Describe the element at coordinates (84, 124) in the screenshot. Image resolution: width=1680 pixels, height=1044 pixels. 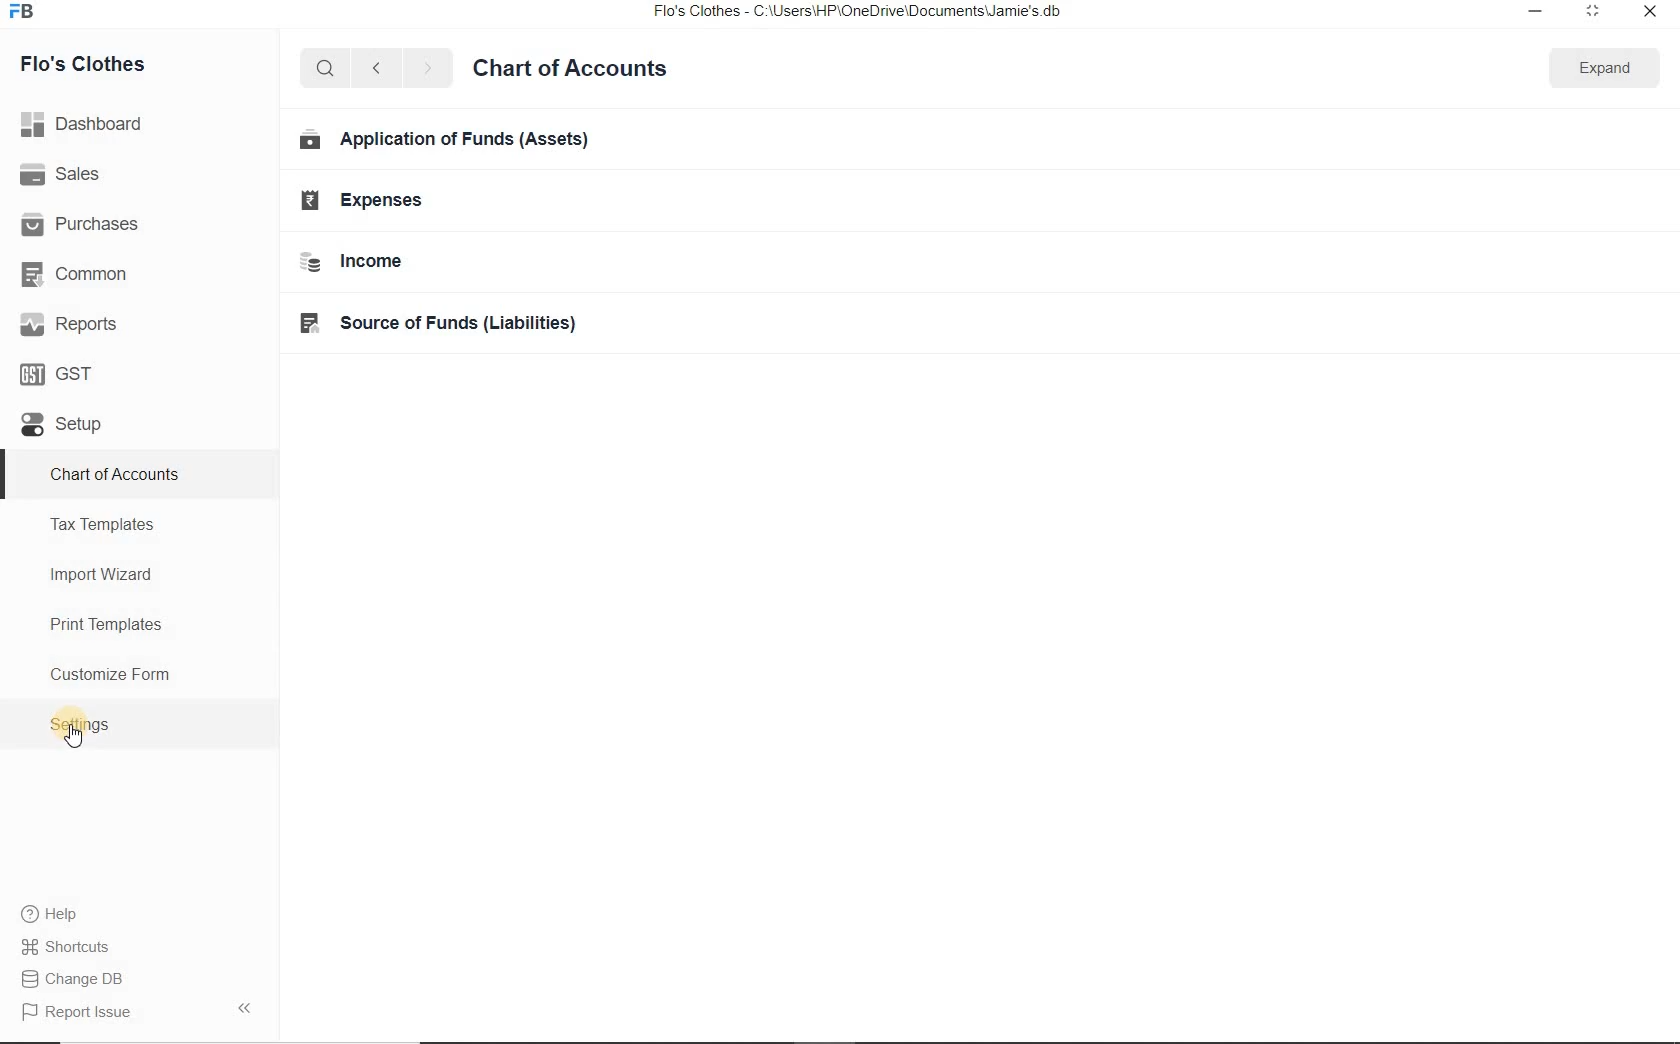
I see `dashboard` at that location.